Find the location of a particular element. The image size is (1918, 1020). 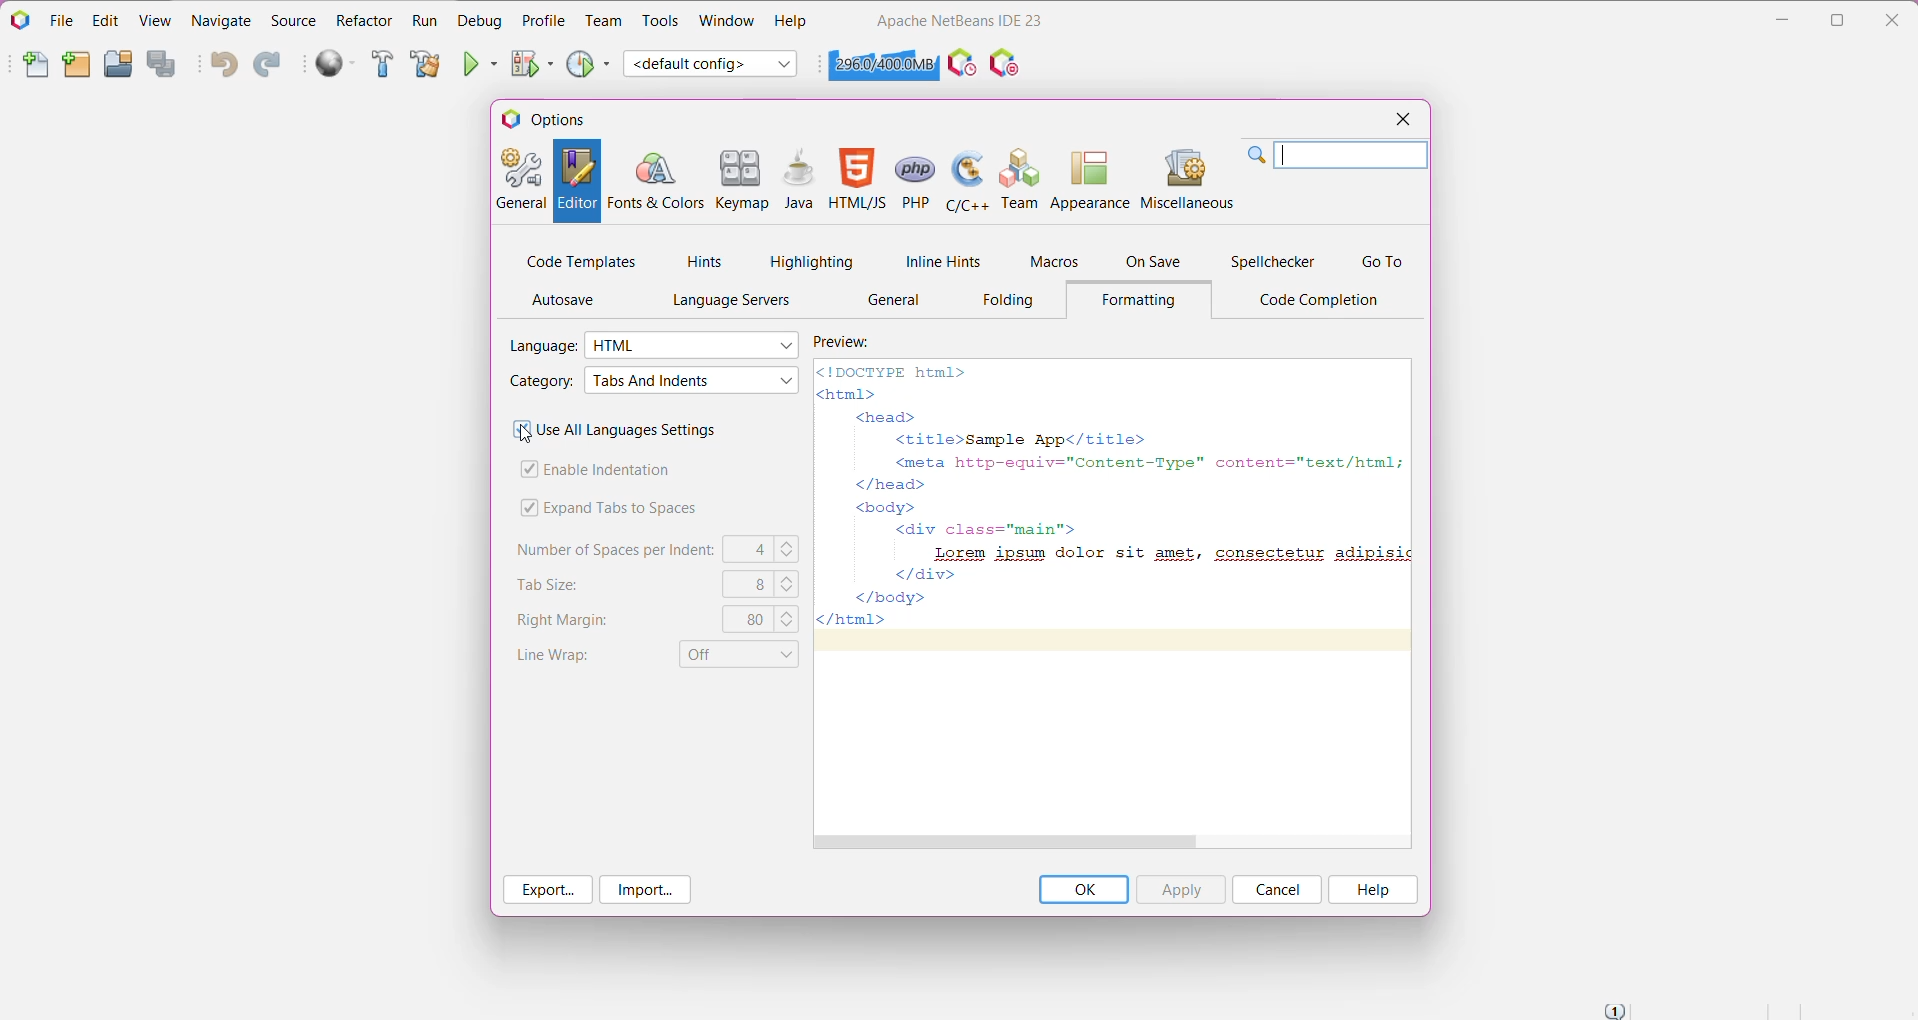

C/C++ is located at coordinates (967, 179).